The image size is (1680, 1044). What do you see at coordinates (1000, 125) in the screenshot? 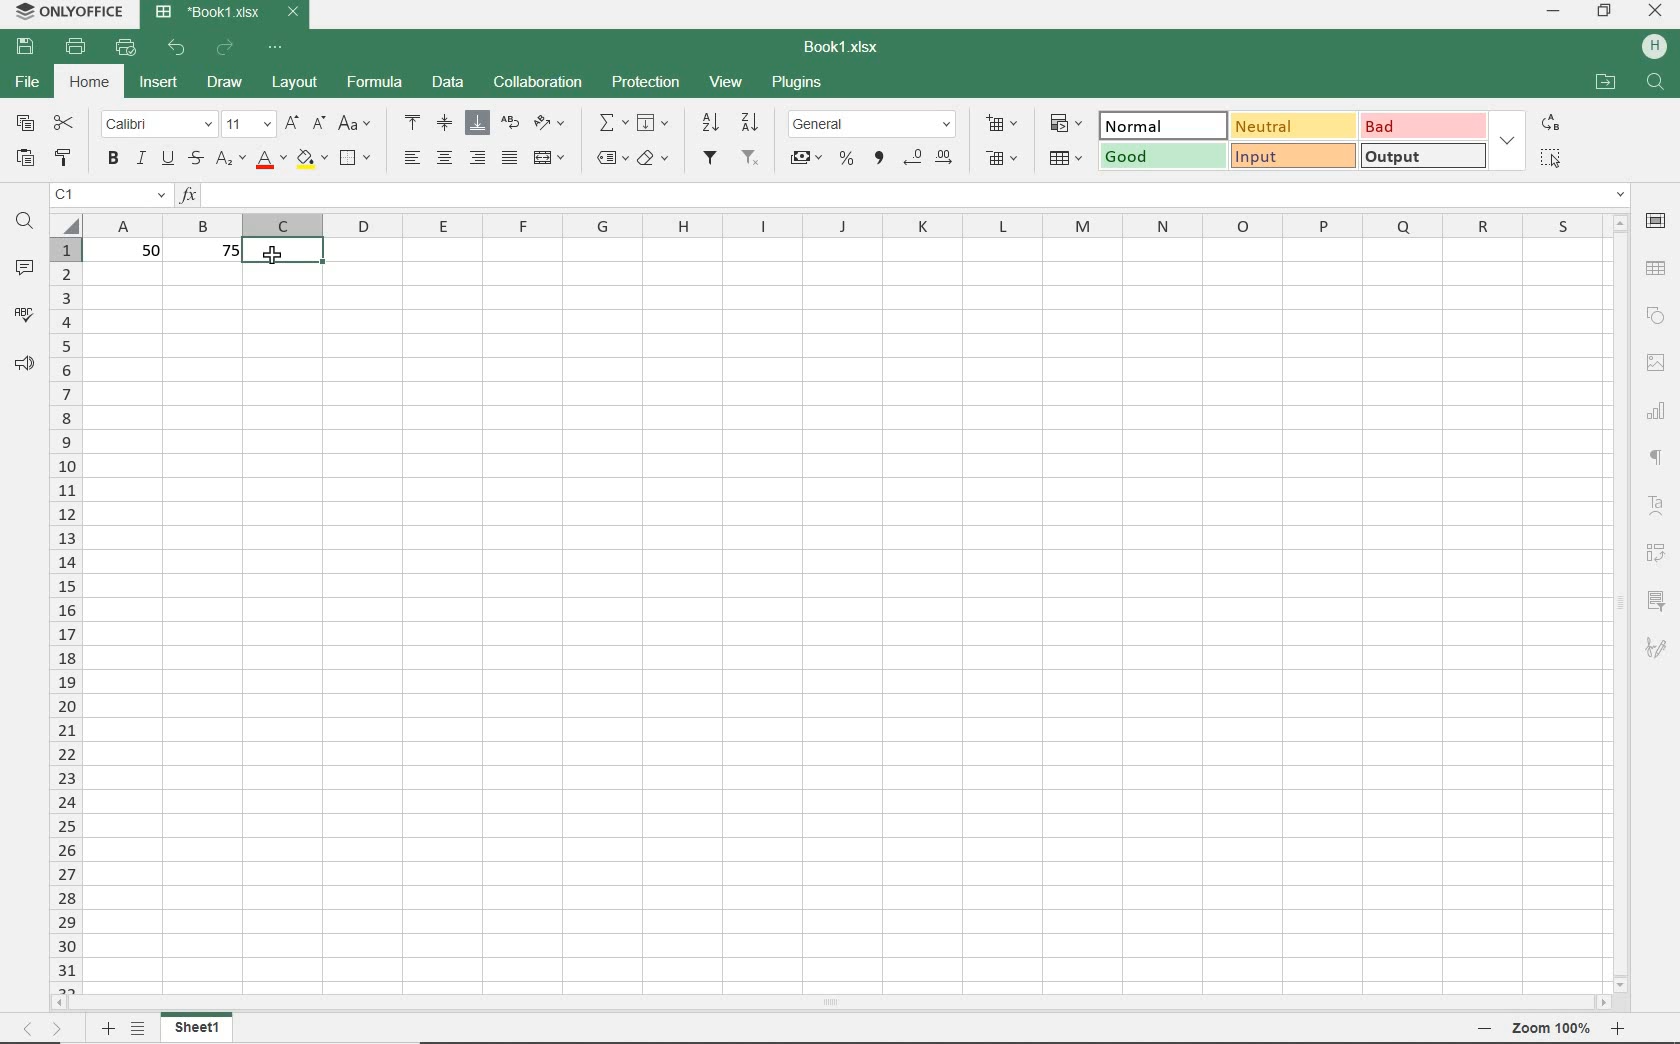
I see `insert cells` at bounding box center [1000, 125].